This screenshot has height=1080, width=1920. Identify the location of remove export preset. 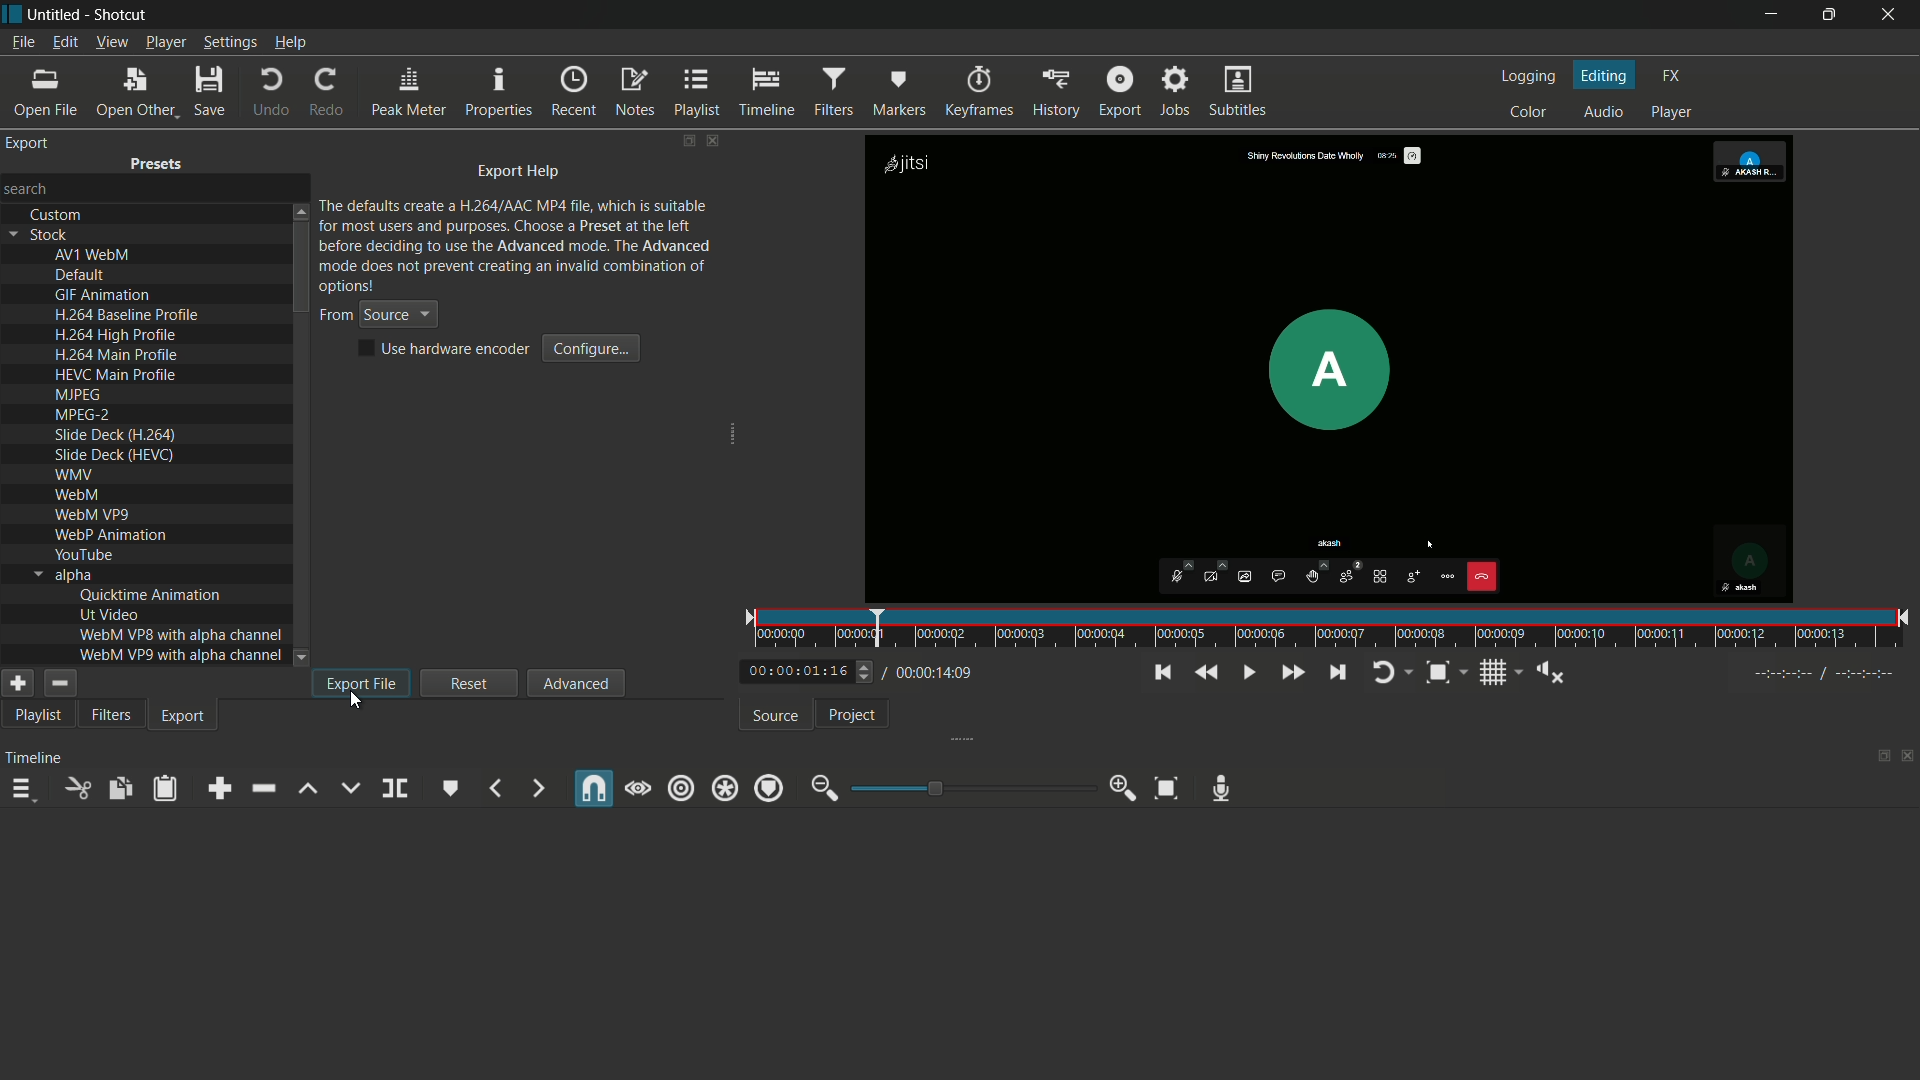
(58, 685).